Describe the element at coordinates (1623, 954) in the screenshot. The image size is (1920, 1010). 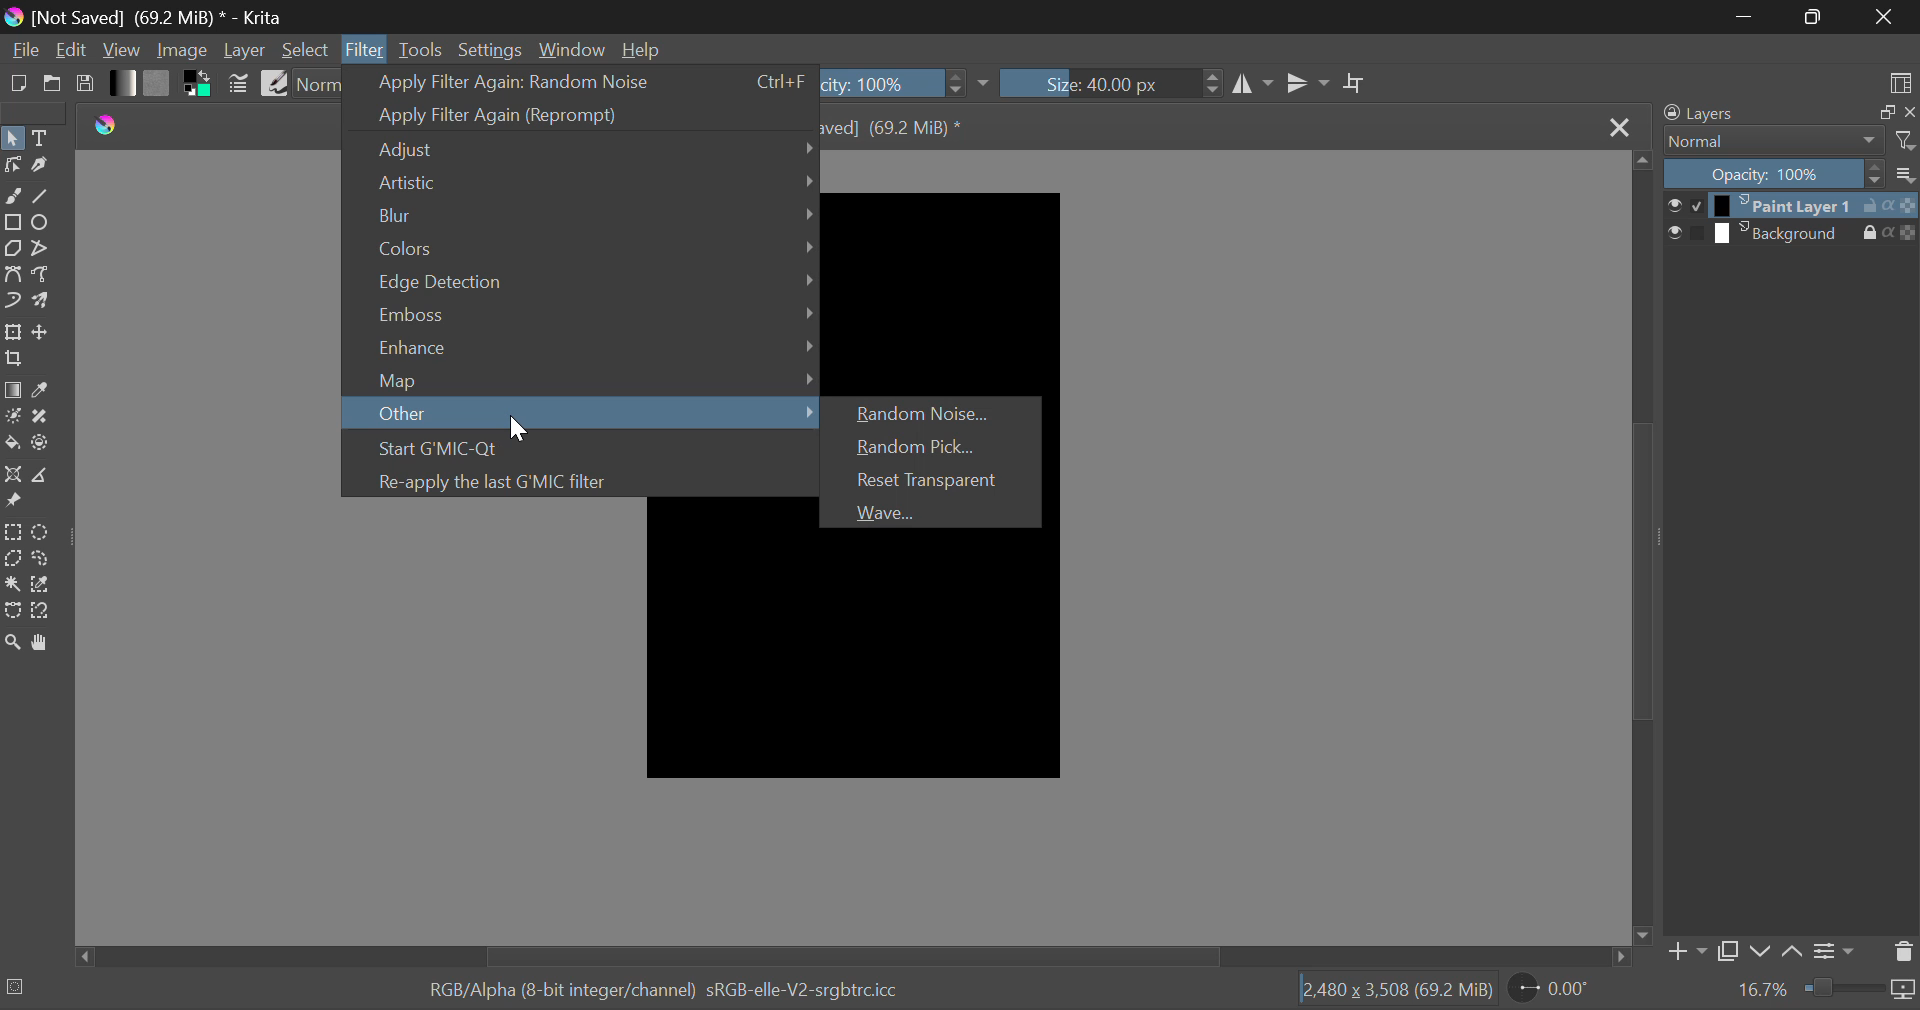
I see `move right` at that location.